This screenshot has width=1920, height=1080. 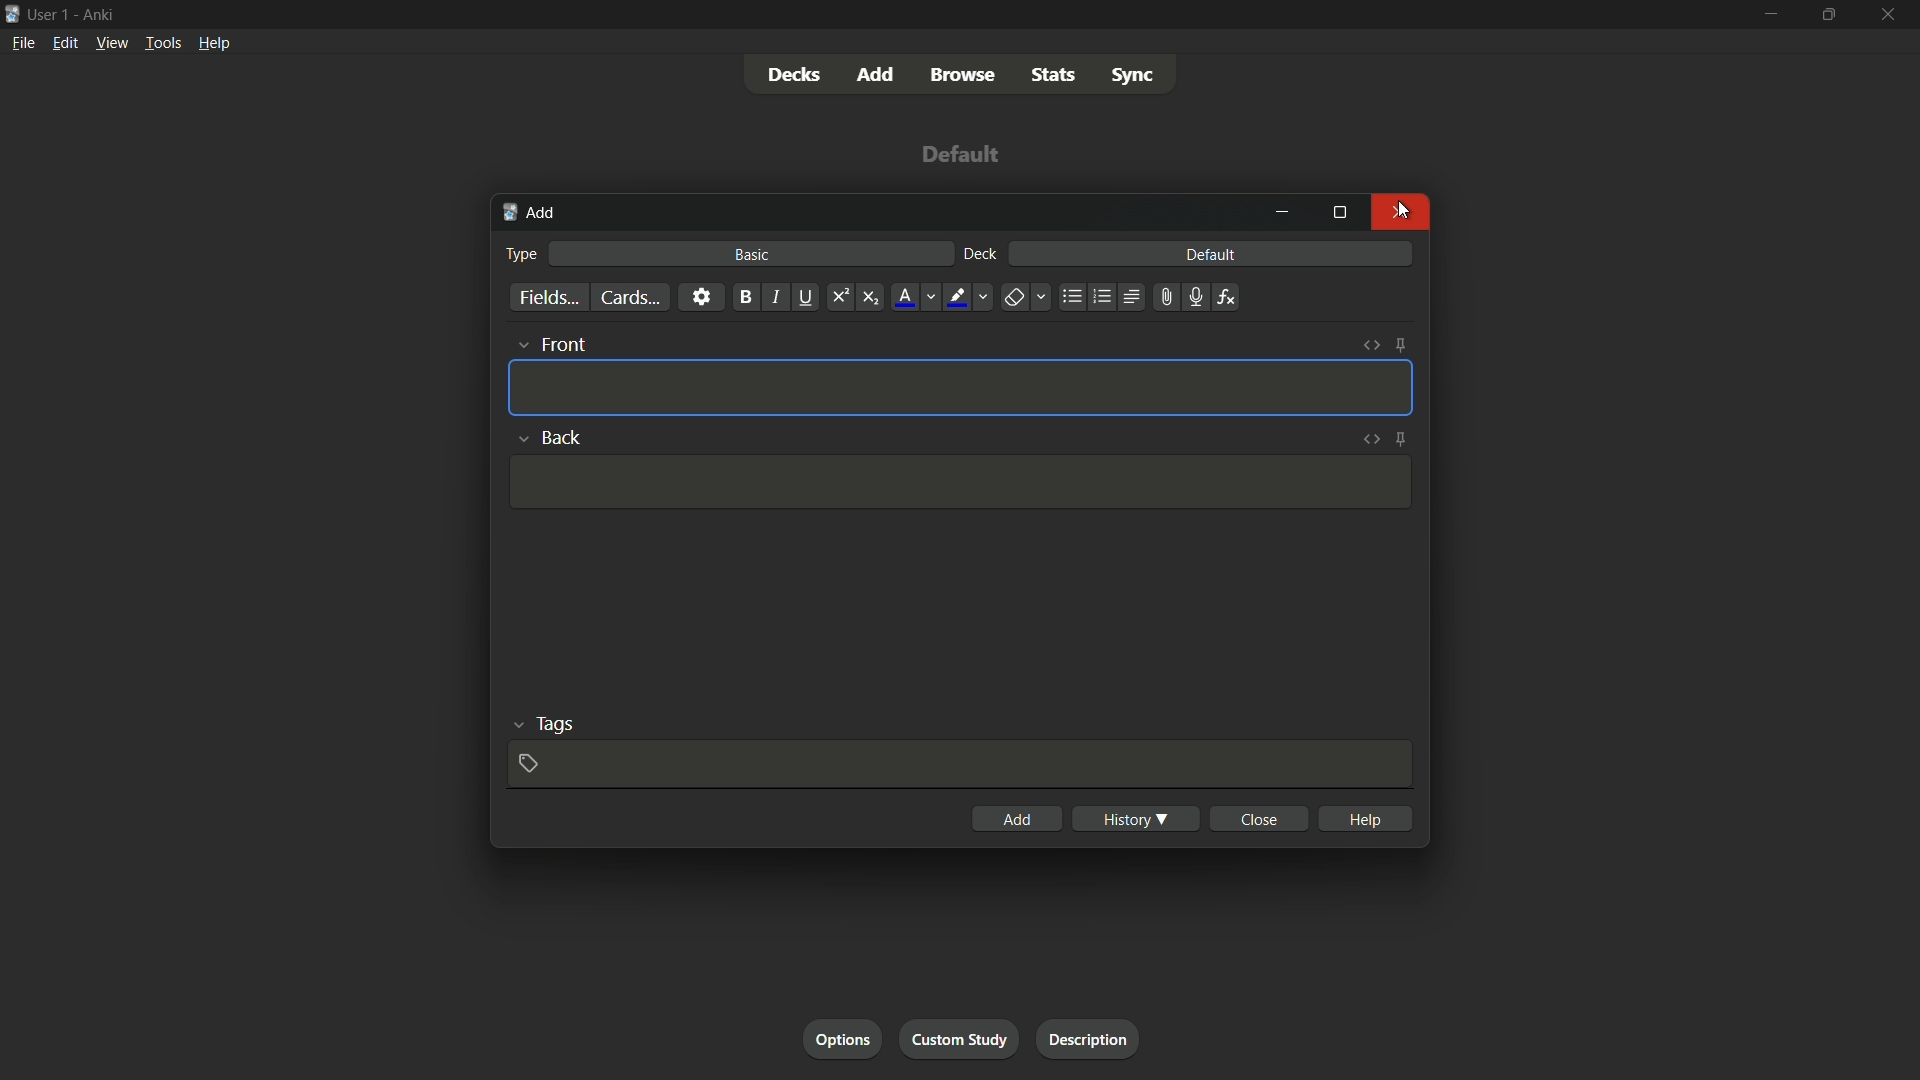 What do you see at coordinates (532, 765) in the screenshot?
I see `add tags` at bounding box center [532, 765].